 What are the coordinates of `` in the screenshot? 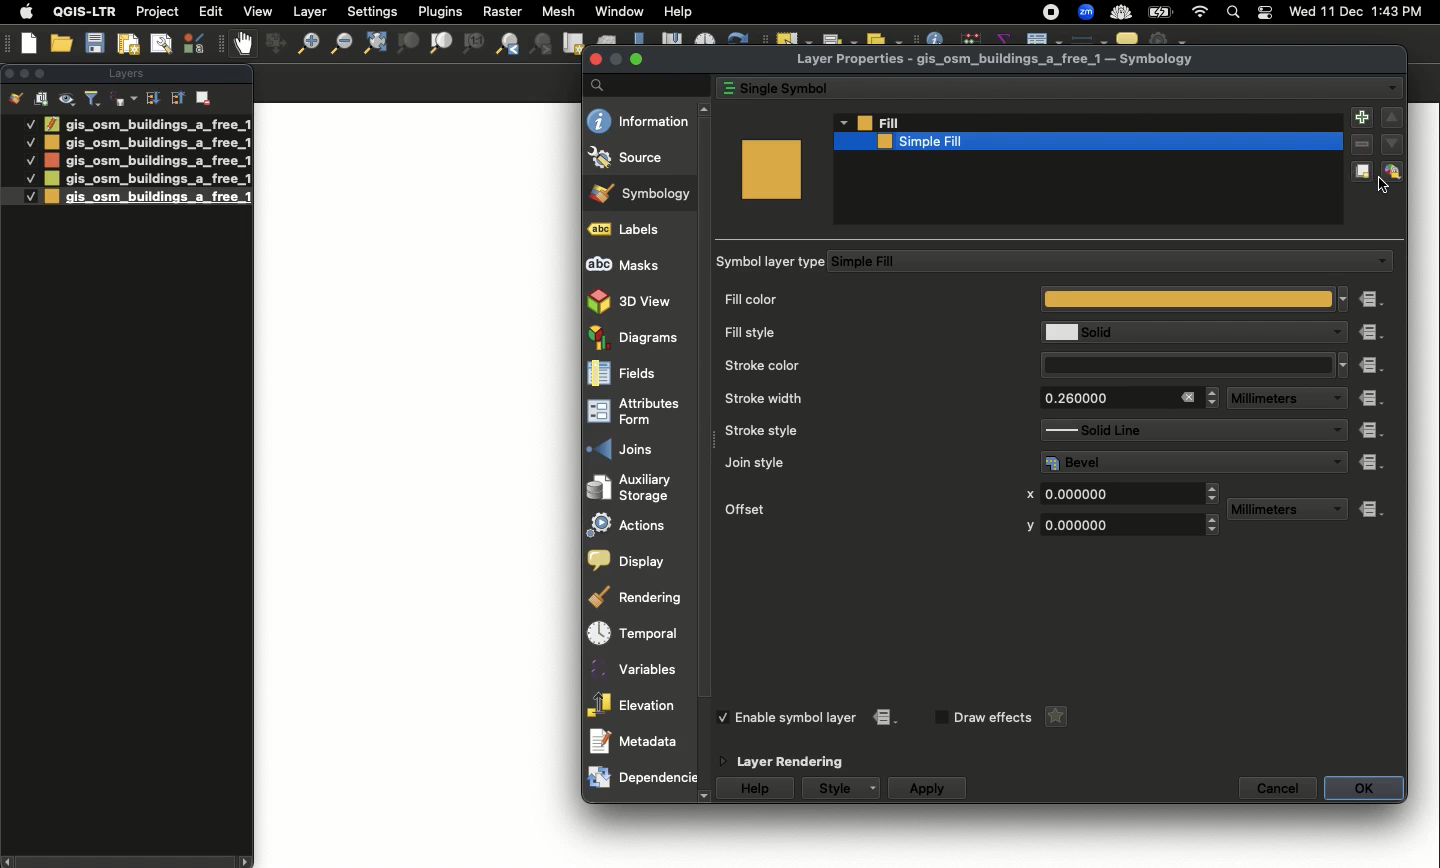 It's located at (1376, 298).